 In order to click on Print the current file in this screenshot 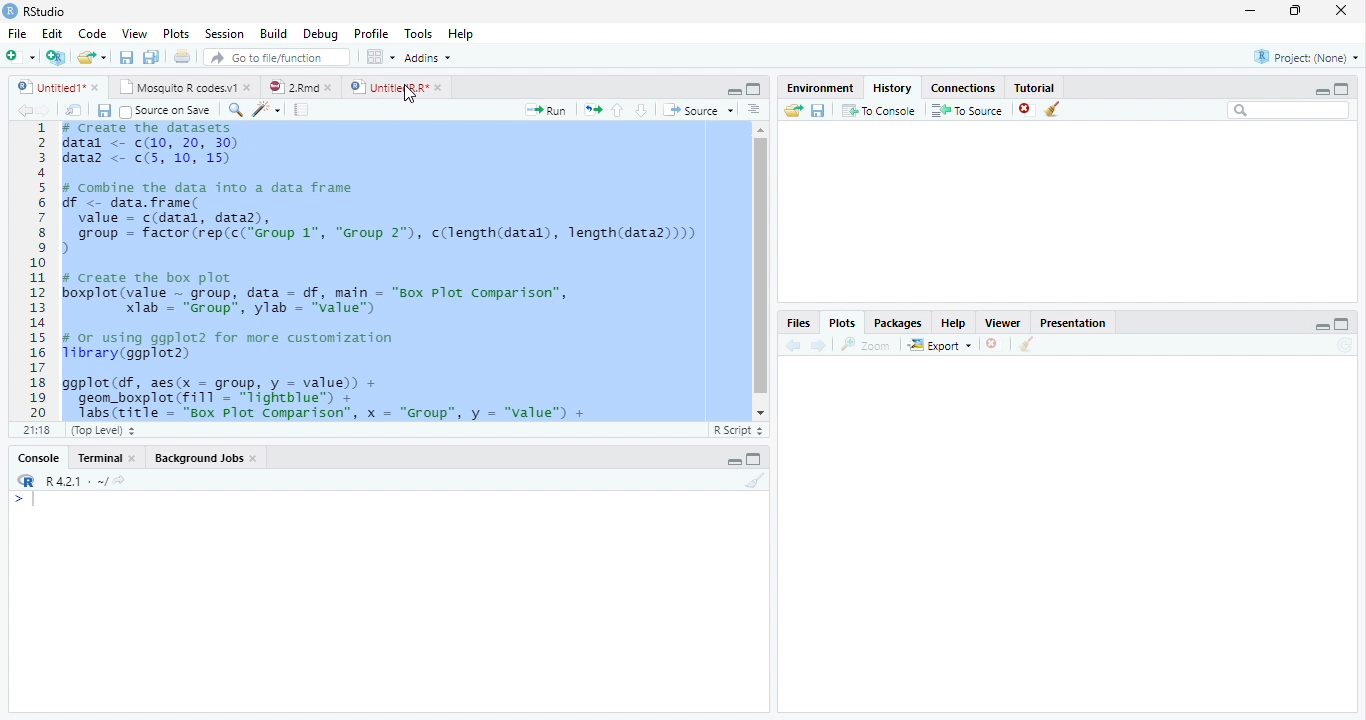, I will do `click(181, 56)`.